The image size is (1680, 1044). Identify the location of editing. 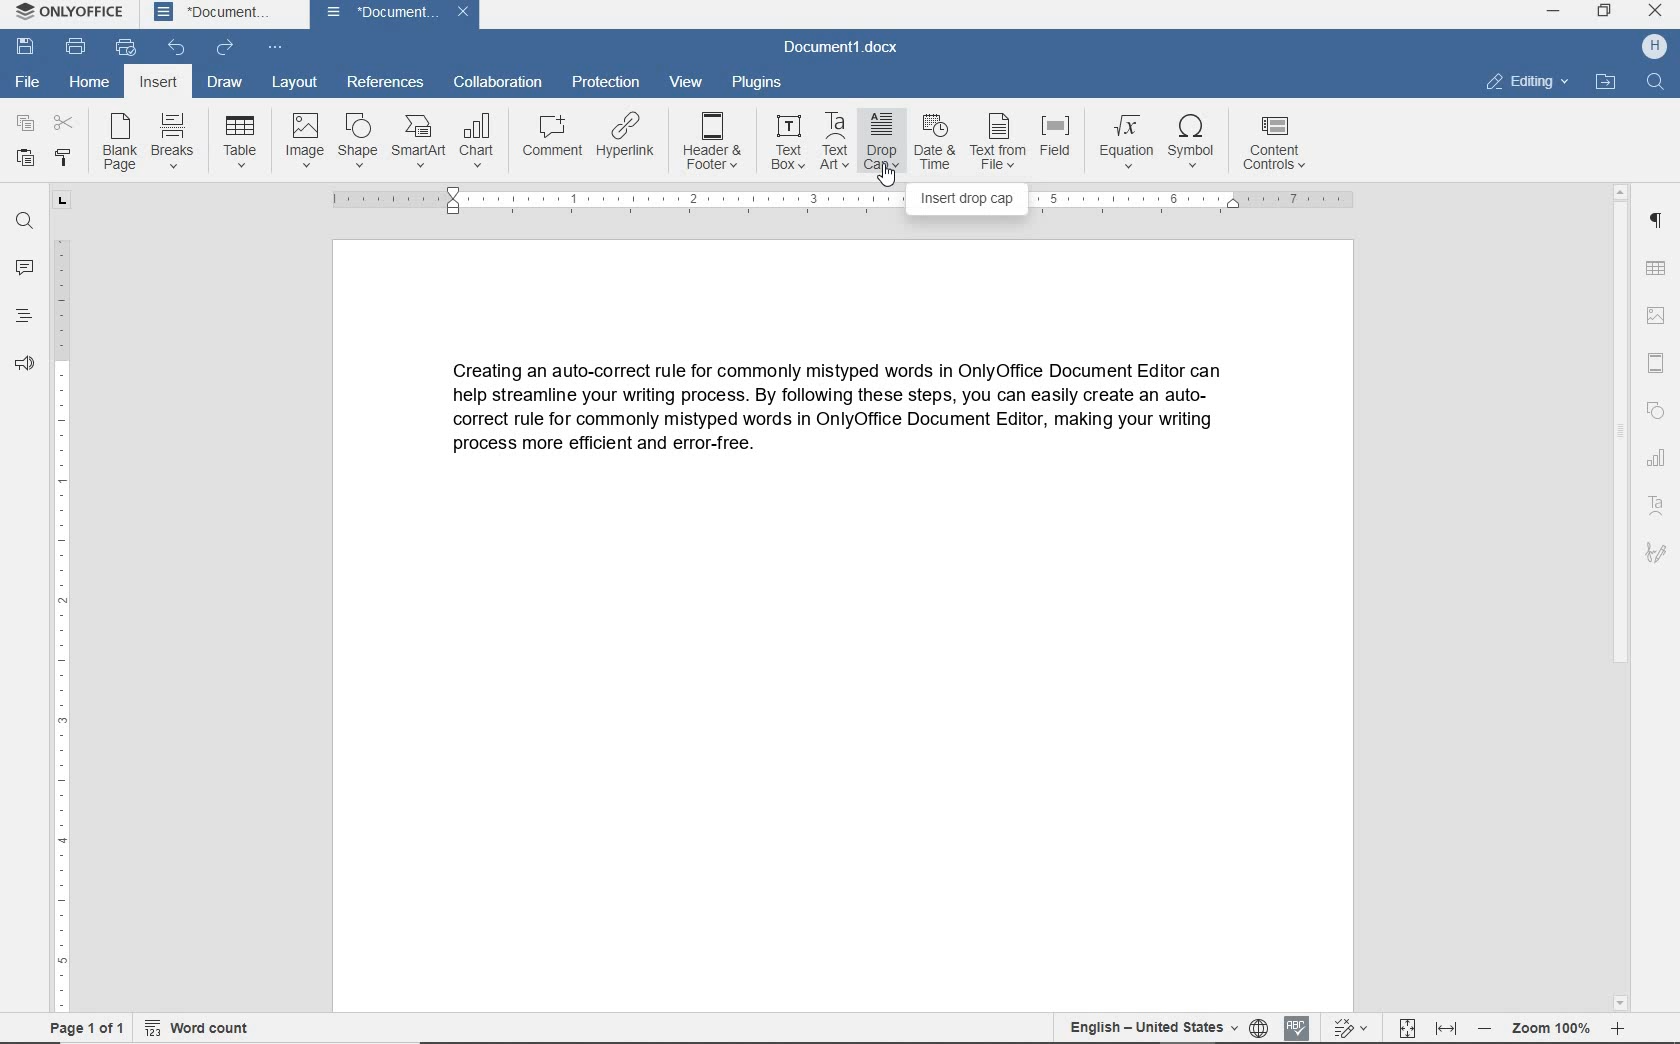
(1526, 82).